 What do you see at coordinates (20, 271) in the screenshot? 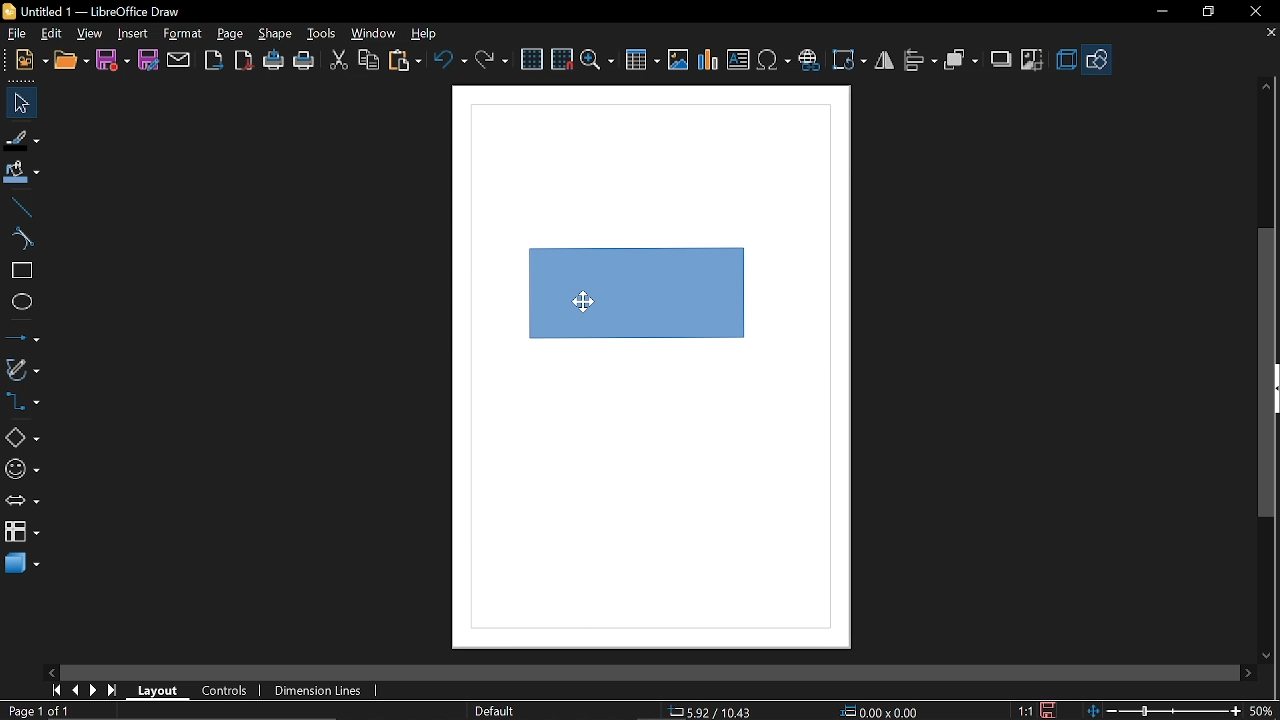
I see `rectangle` at bounding box center [20, 271].